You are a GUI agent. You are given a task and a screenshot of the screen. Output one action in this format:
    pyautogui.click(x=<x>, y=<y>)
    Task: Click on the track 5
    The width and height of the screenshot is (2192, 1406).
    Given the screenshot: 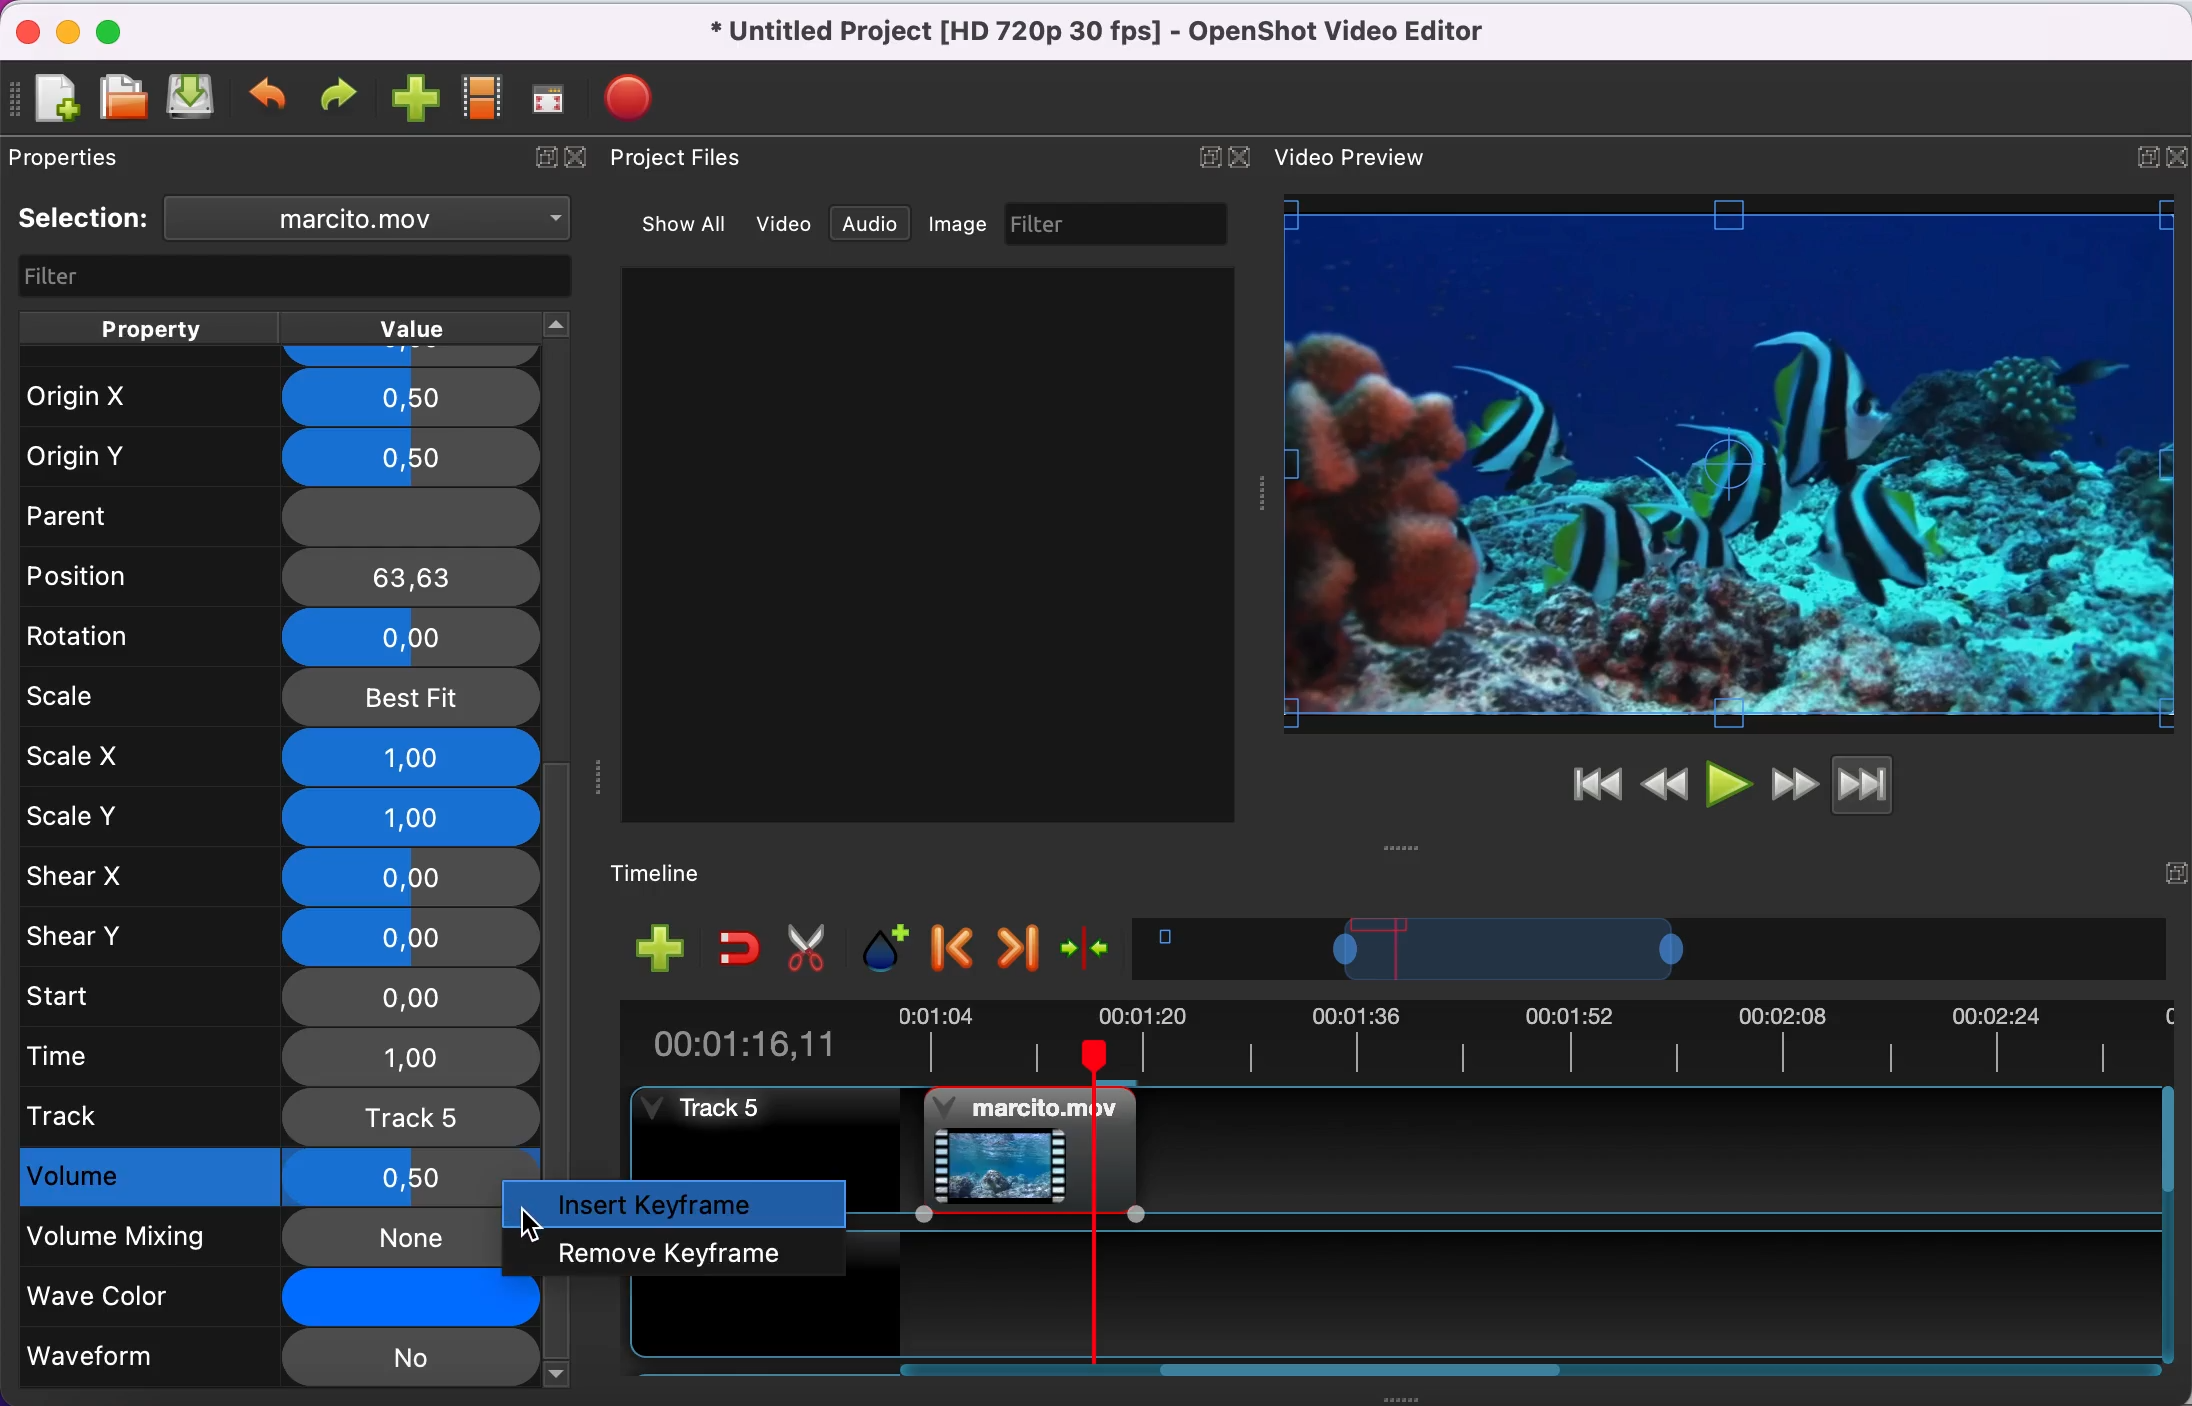 What is the action you would take?
    pyautogui.click(x=278, y=1116)
    